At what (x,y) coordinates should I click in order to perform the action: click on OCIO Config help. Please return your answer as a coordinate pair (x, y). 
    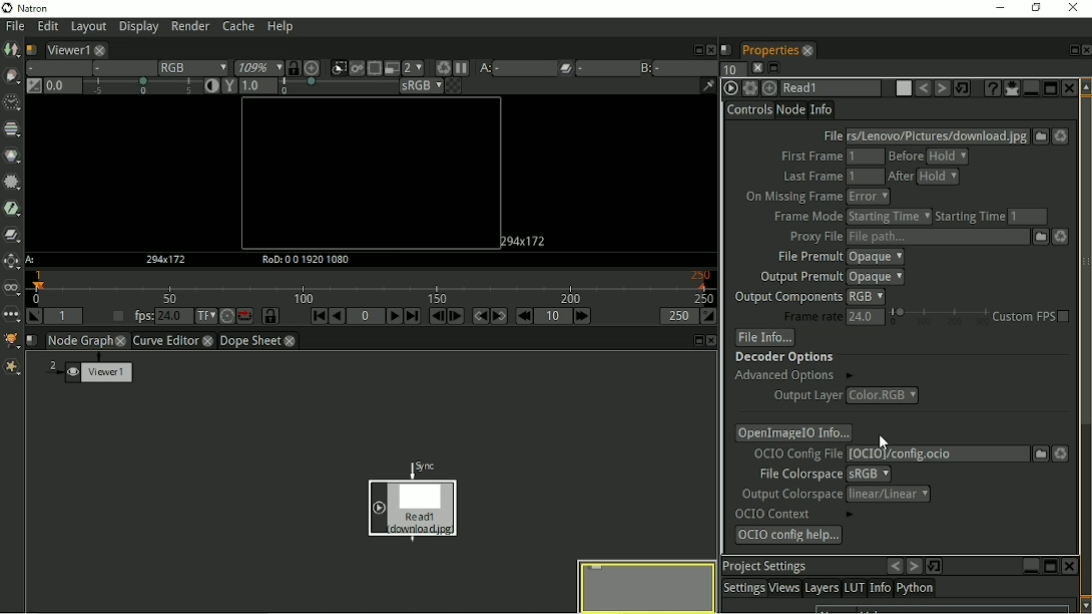
    Looking at the image, I should click on (786, 535).